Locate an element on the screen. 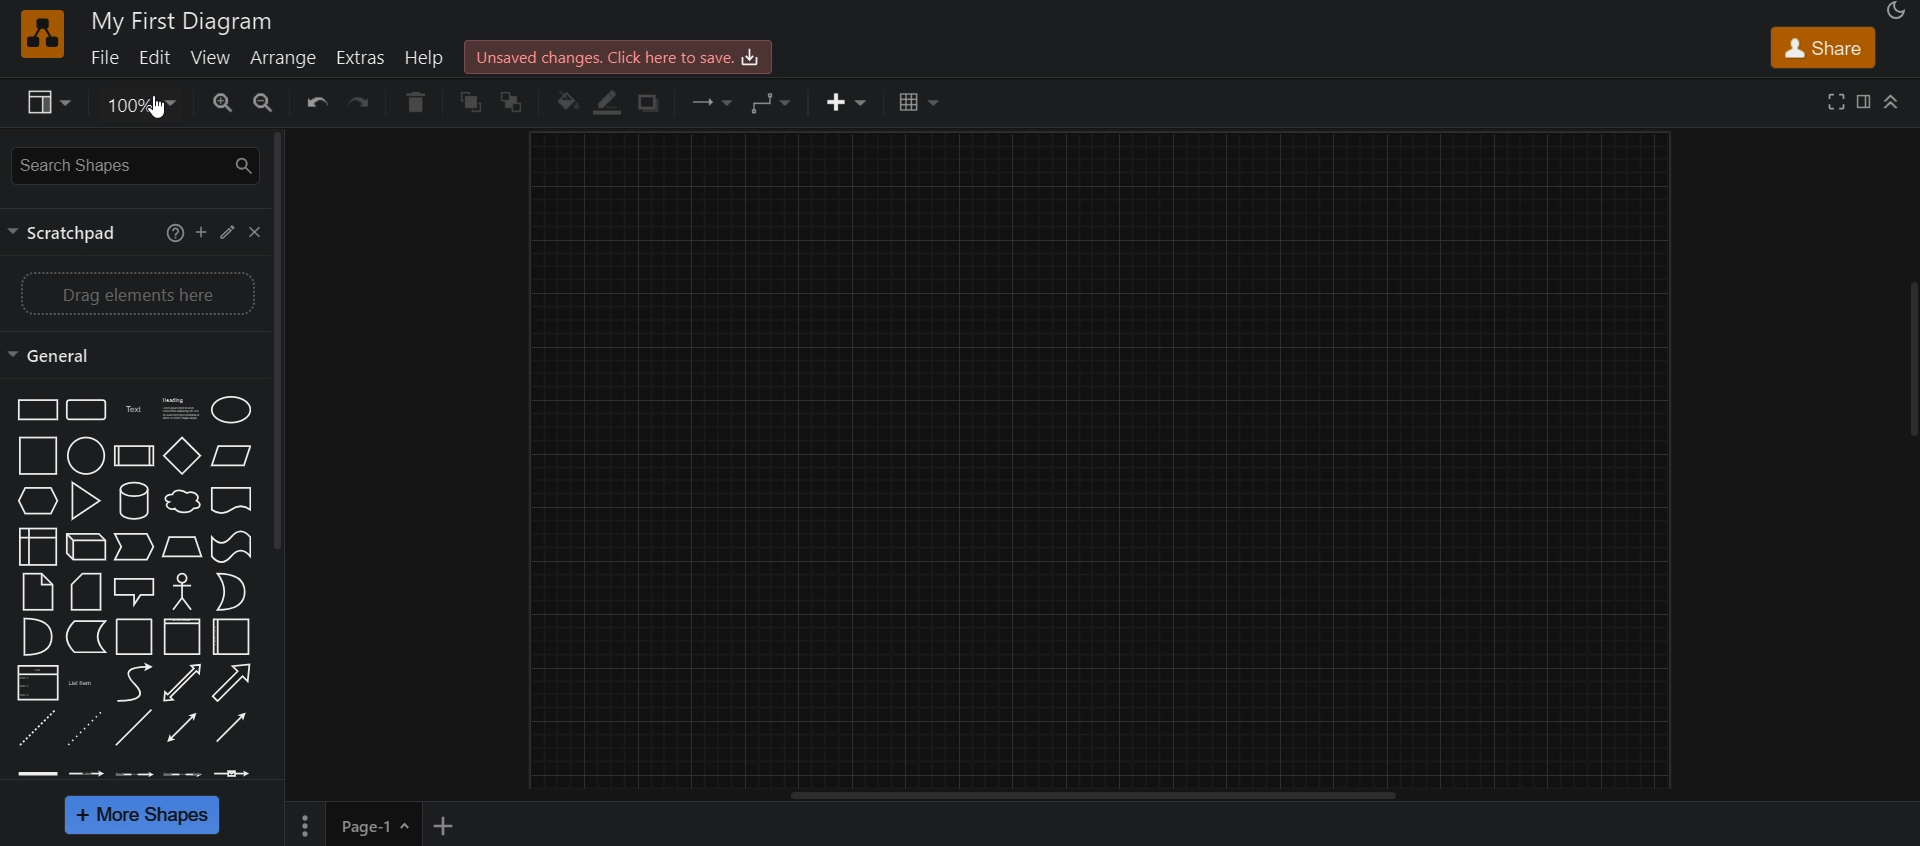 This screenshot has height=846, width=1920. view is located at coordinates (45, 105).